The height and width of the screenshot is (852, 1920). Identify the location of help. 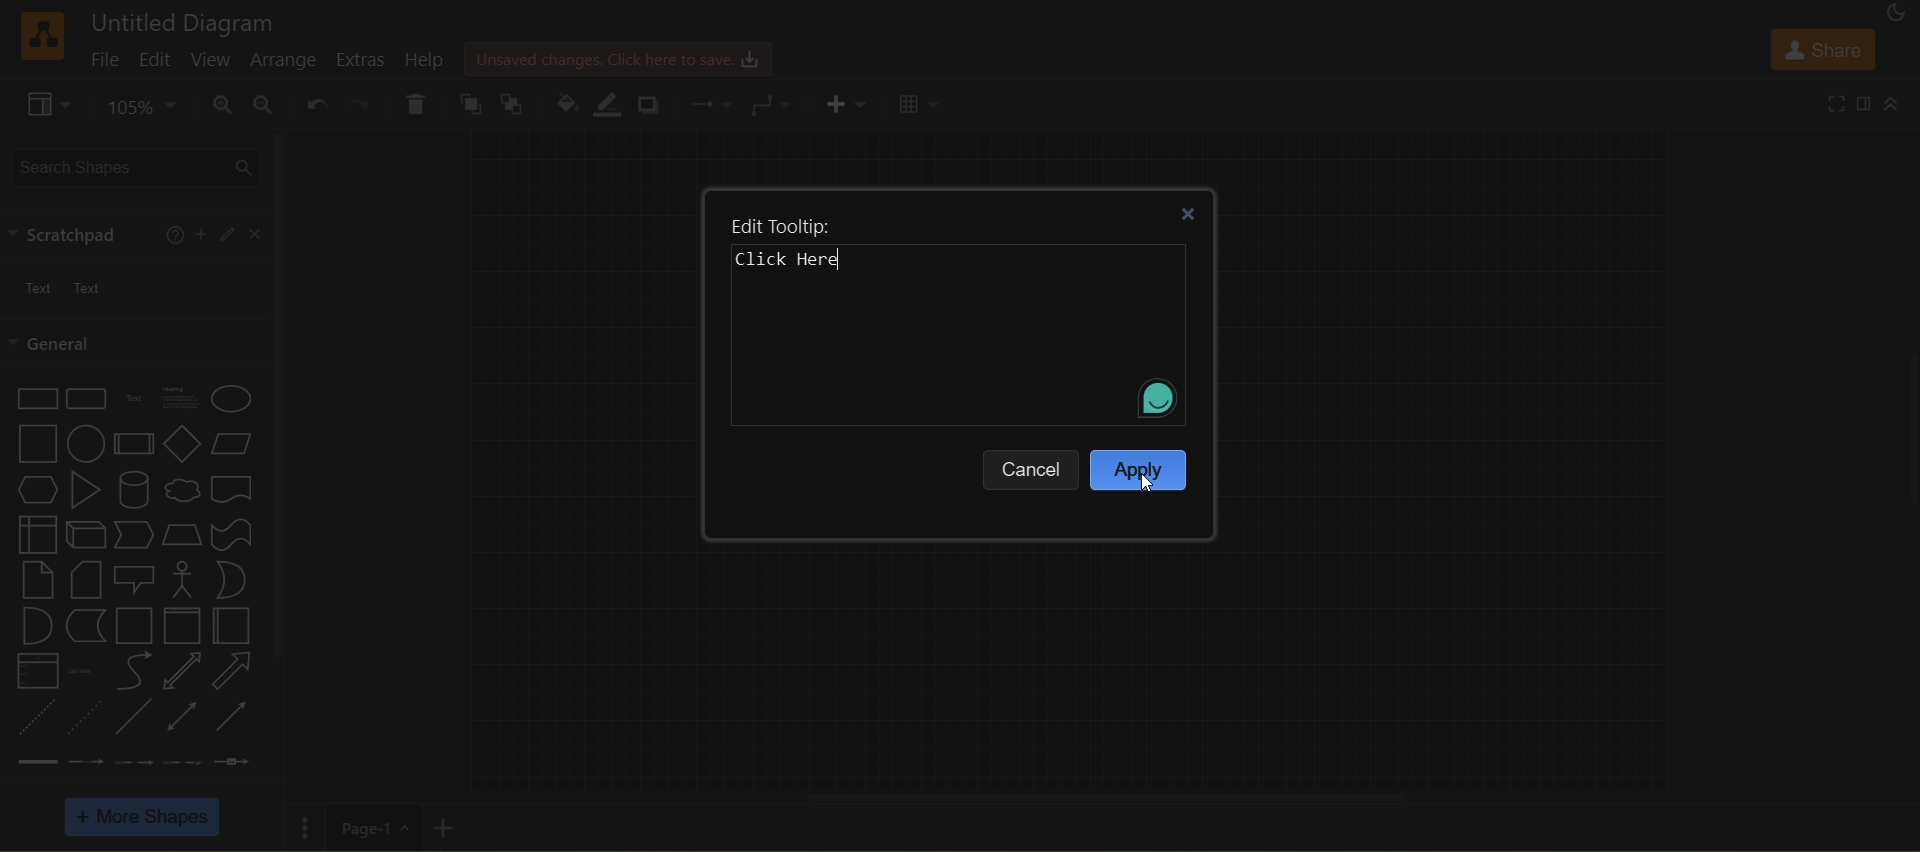
(175, 237).